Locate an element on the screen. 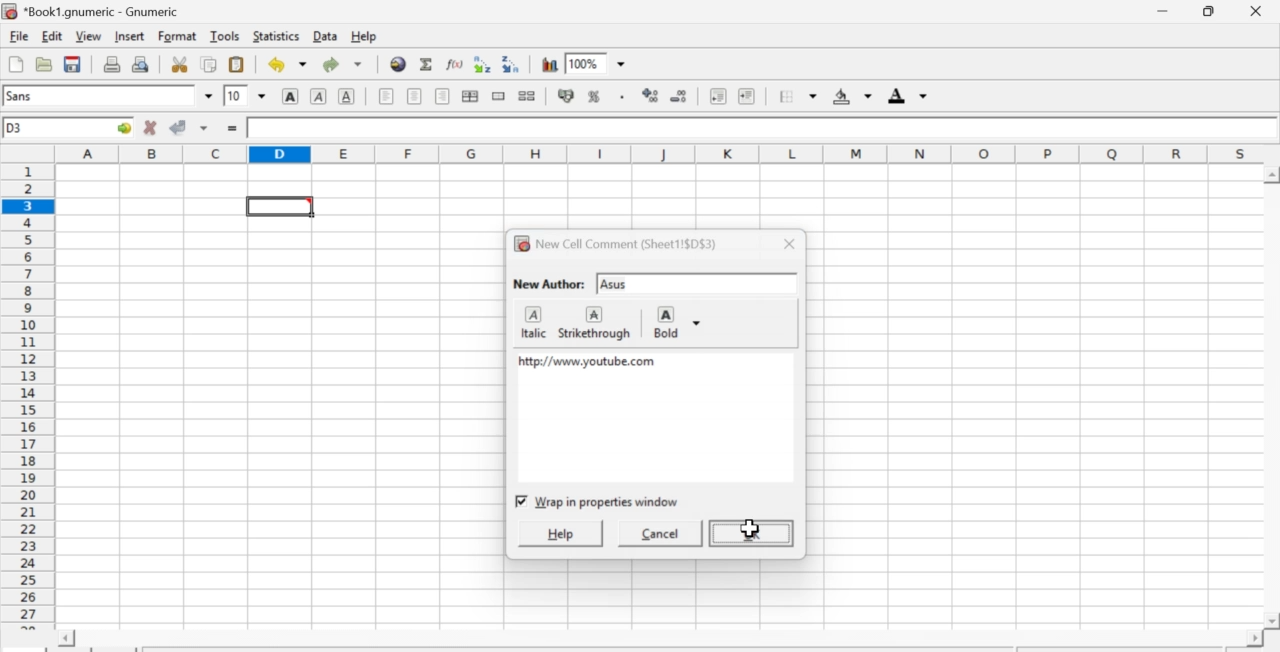 Image resolution: width=1280 pixels, height=652 pixels. Statistics is located at coordinates (278, 36).